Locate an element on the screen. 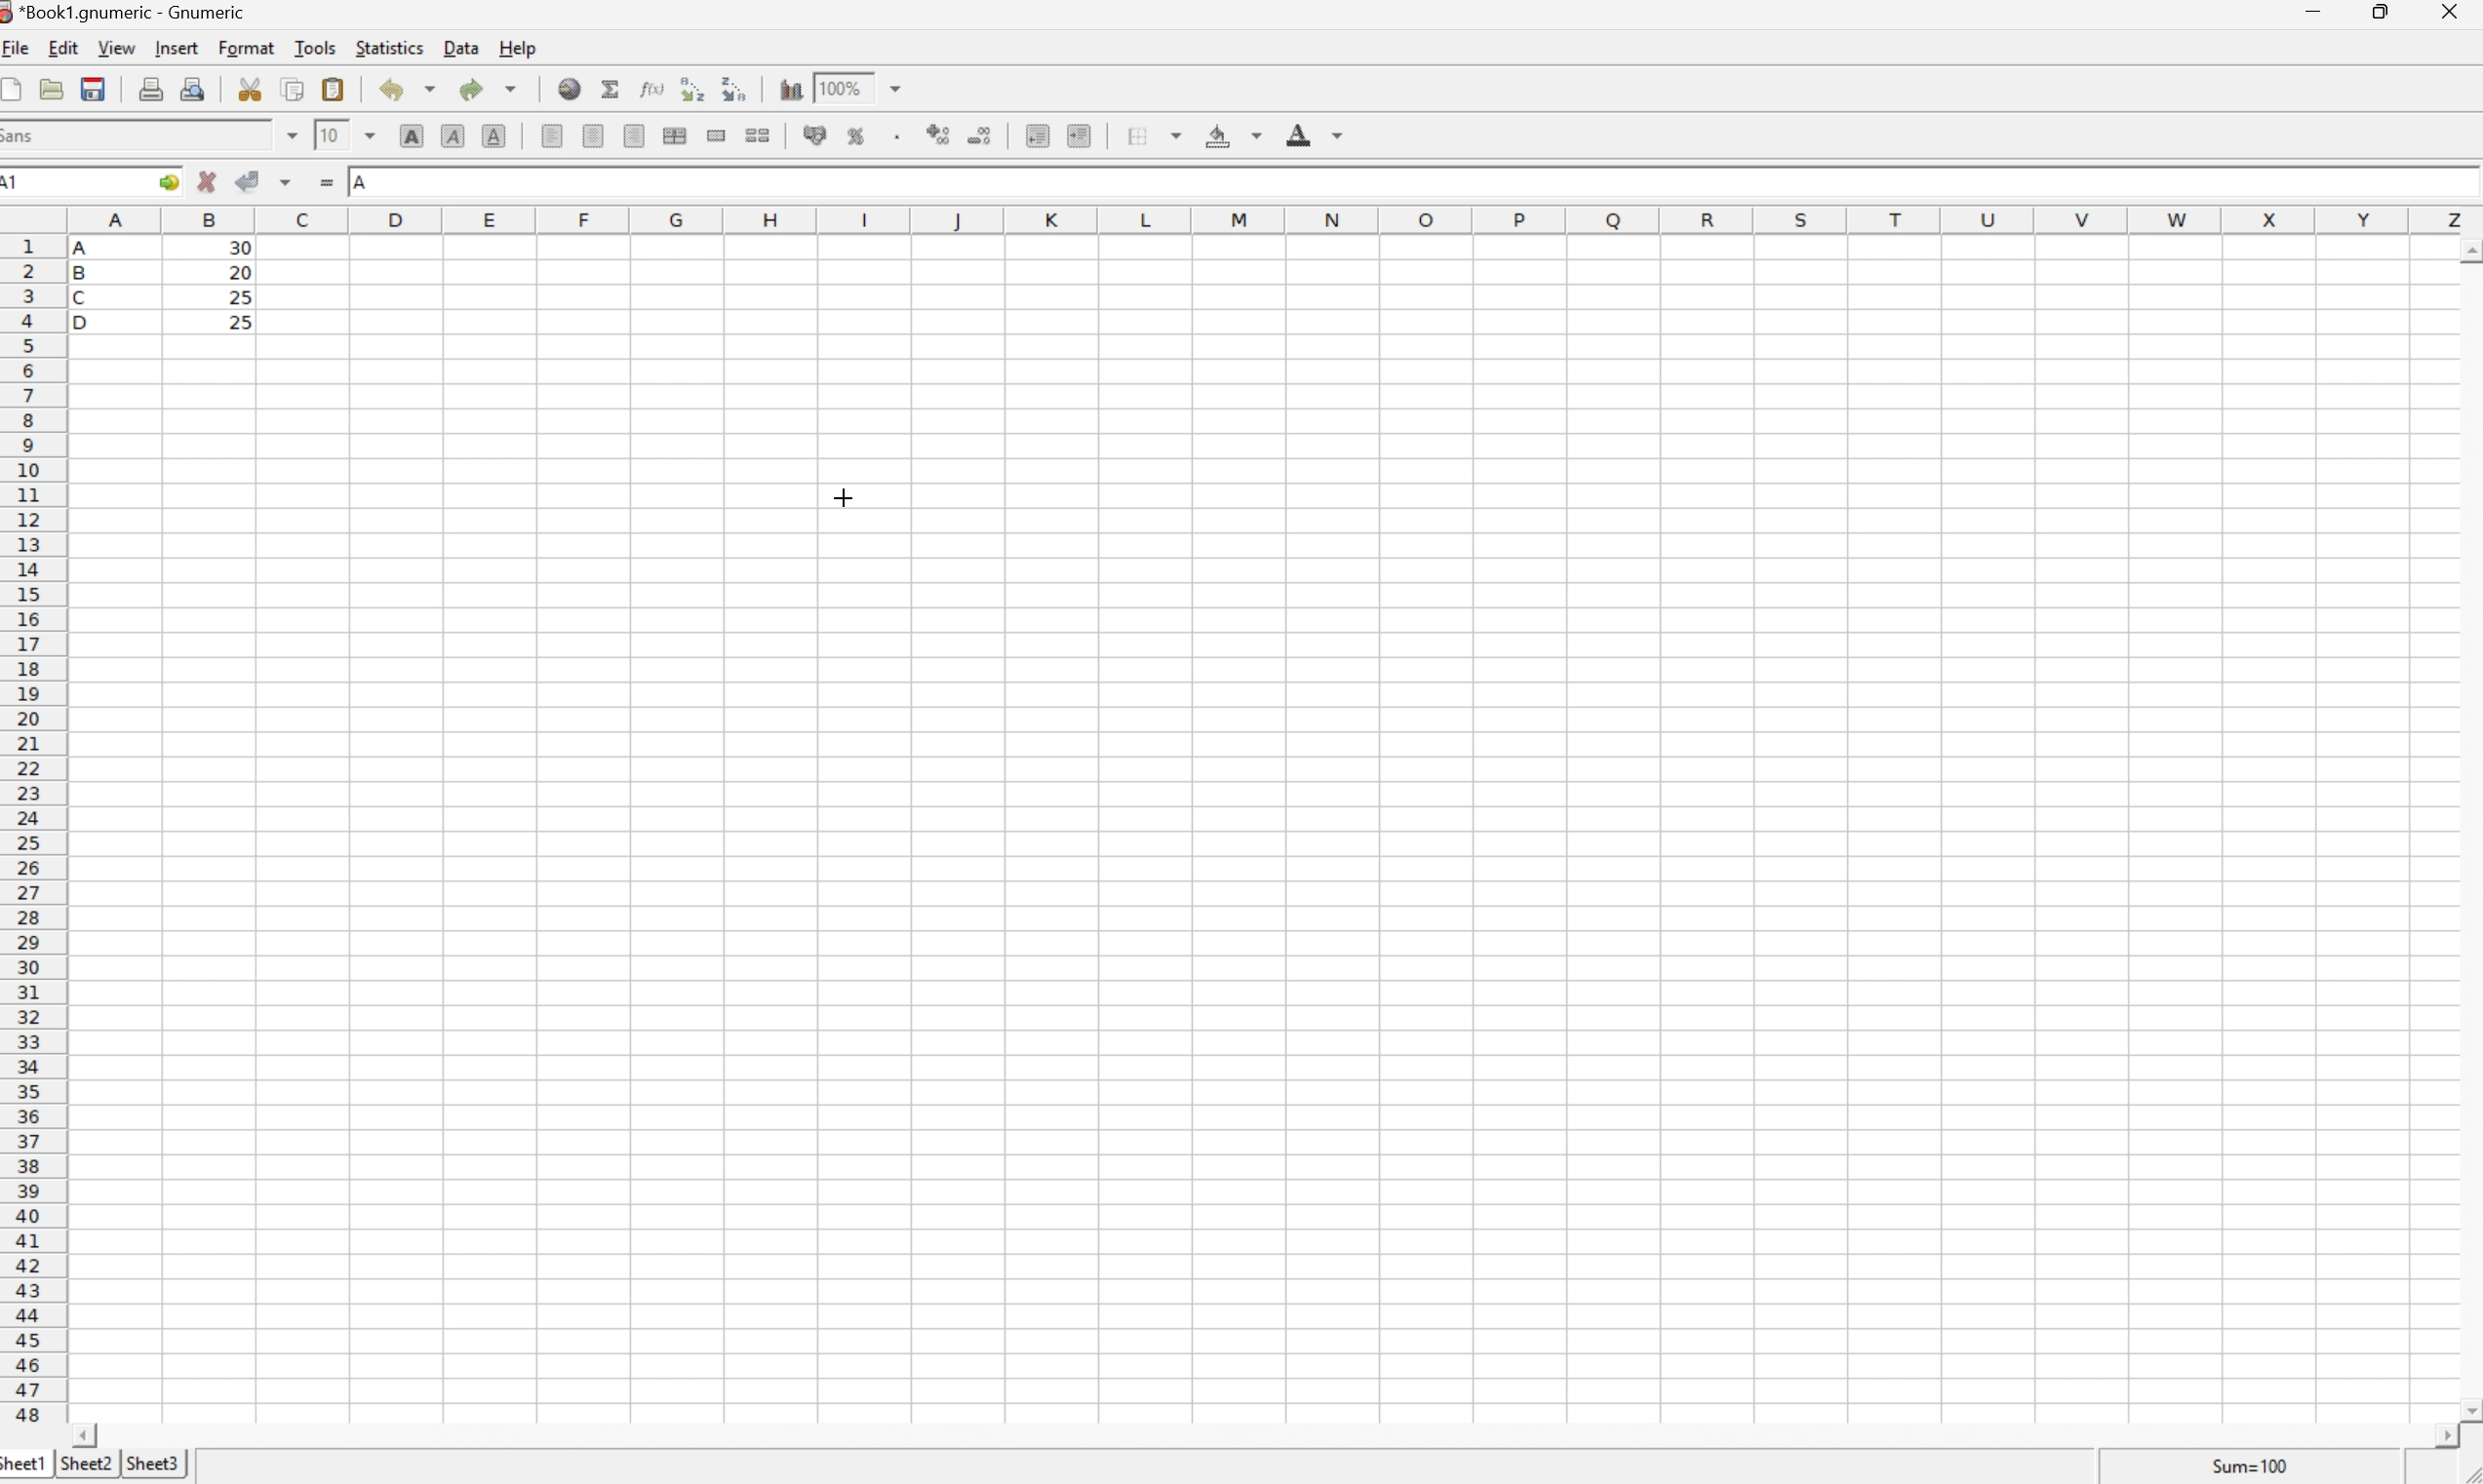 Image resolution: width=2483 pixels, height=1484 pixels. Sort the selected region in descending order based on the first column selected is located at coordinates (691, 87).